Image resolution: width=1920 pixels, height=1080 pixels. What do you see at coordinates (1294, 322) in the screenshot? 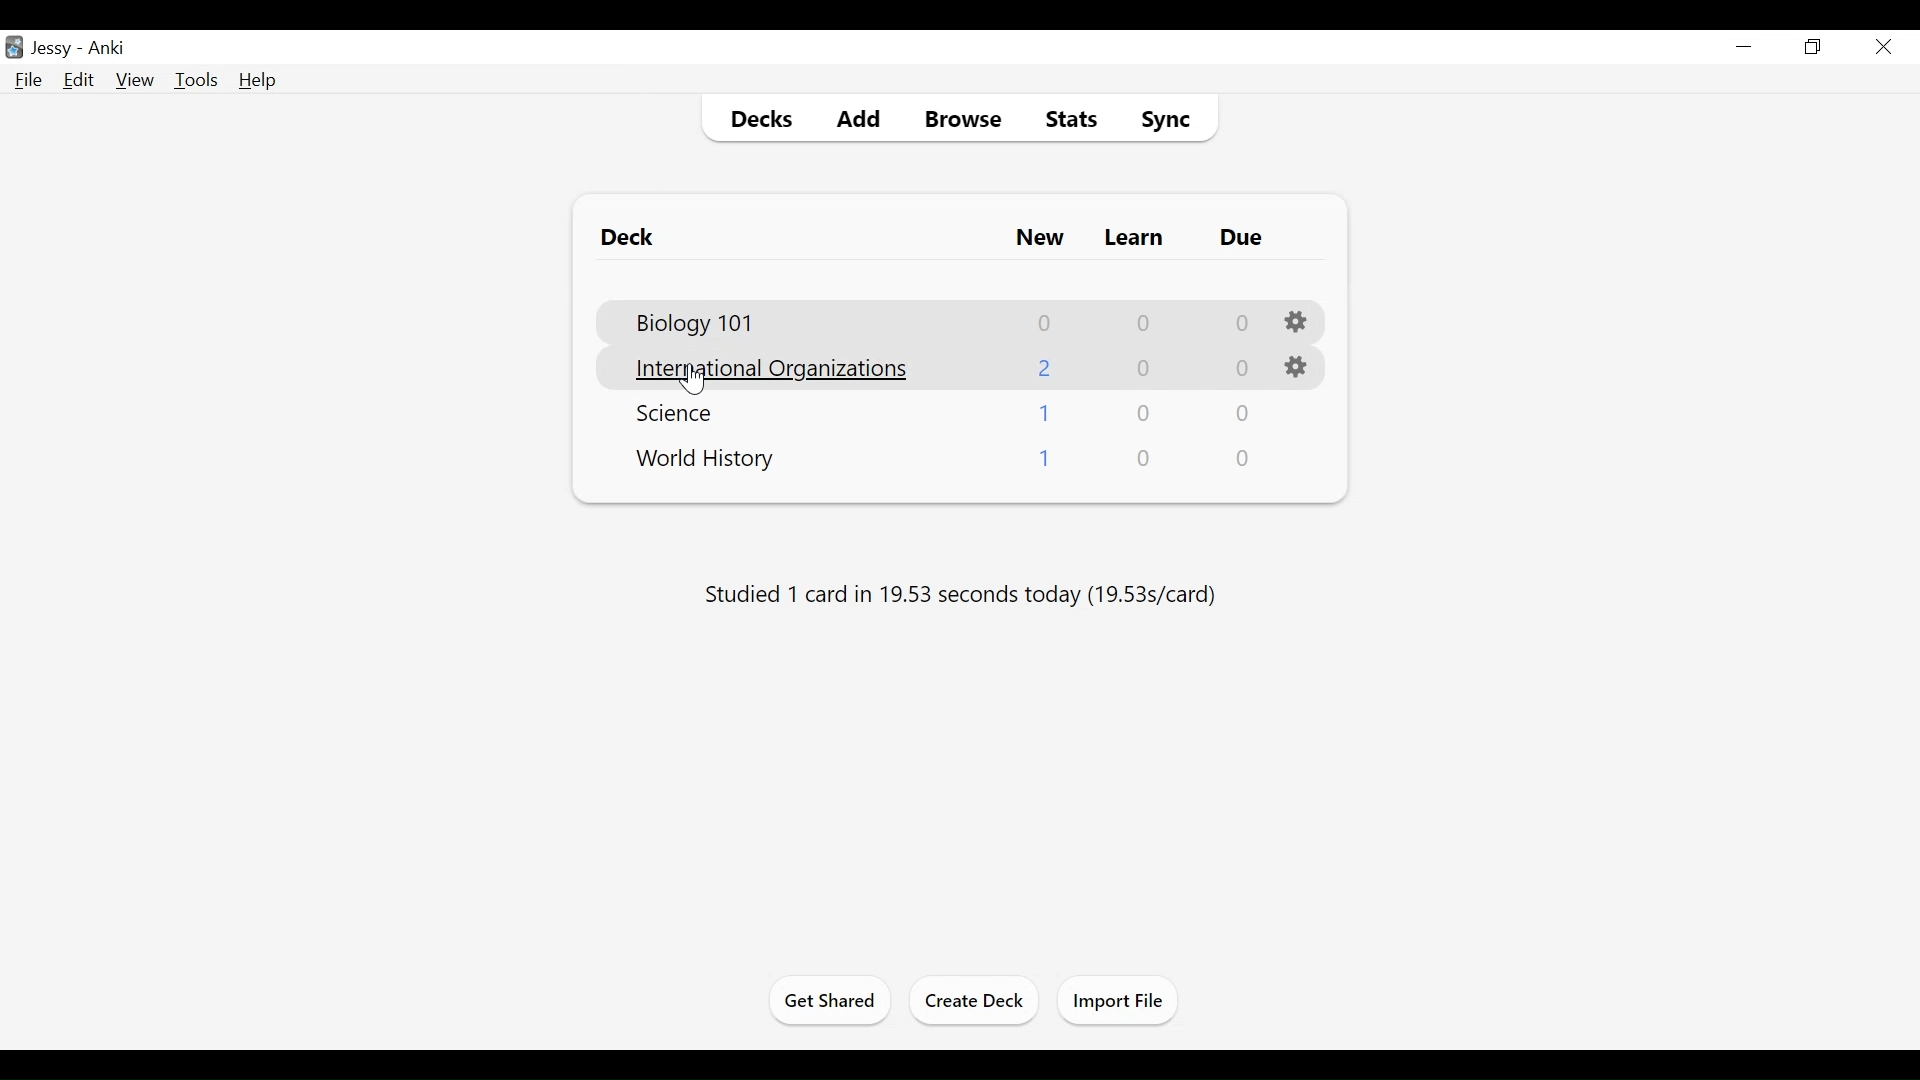
I see `Options` at bounding box center [1294, 322].